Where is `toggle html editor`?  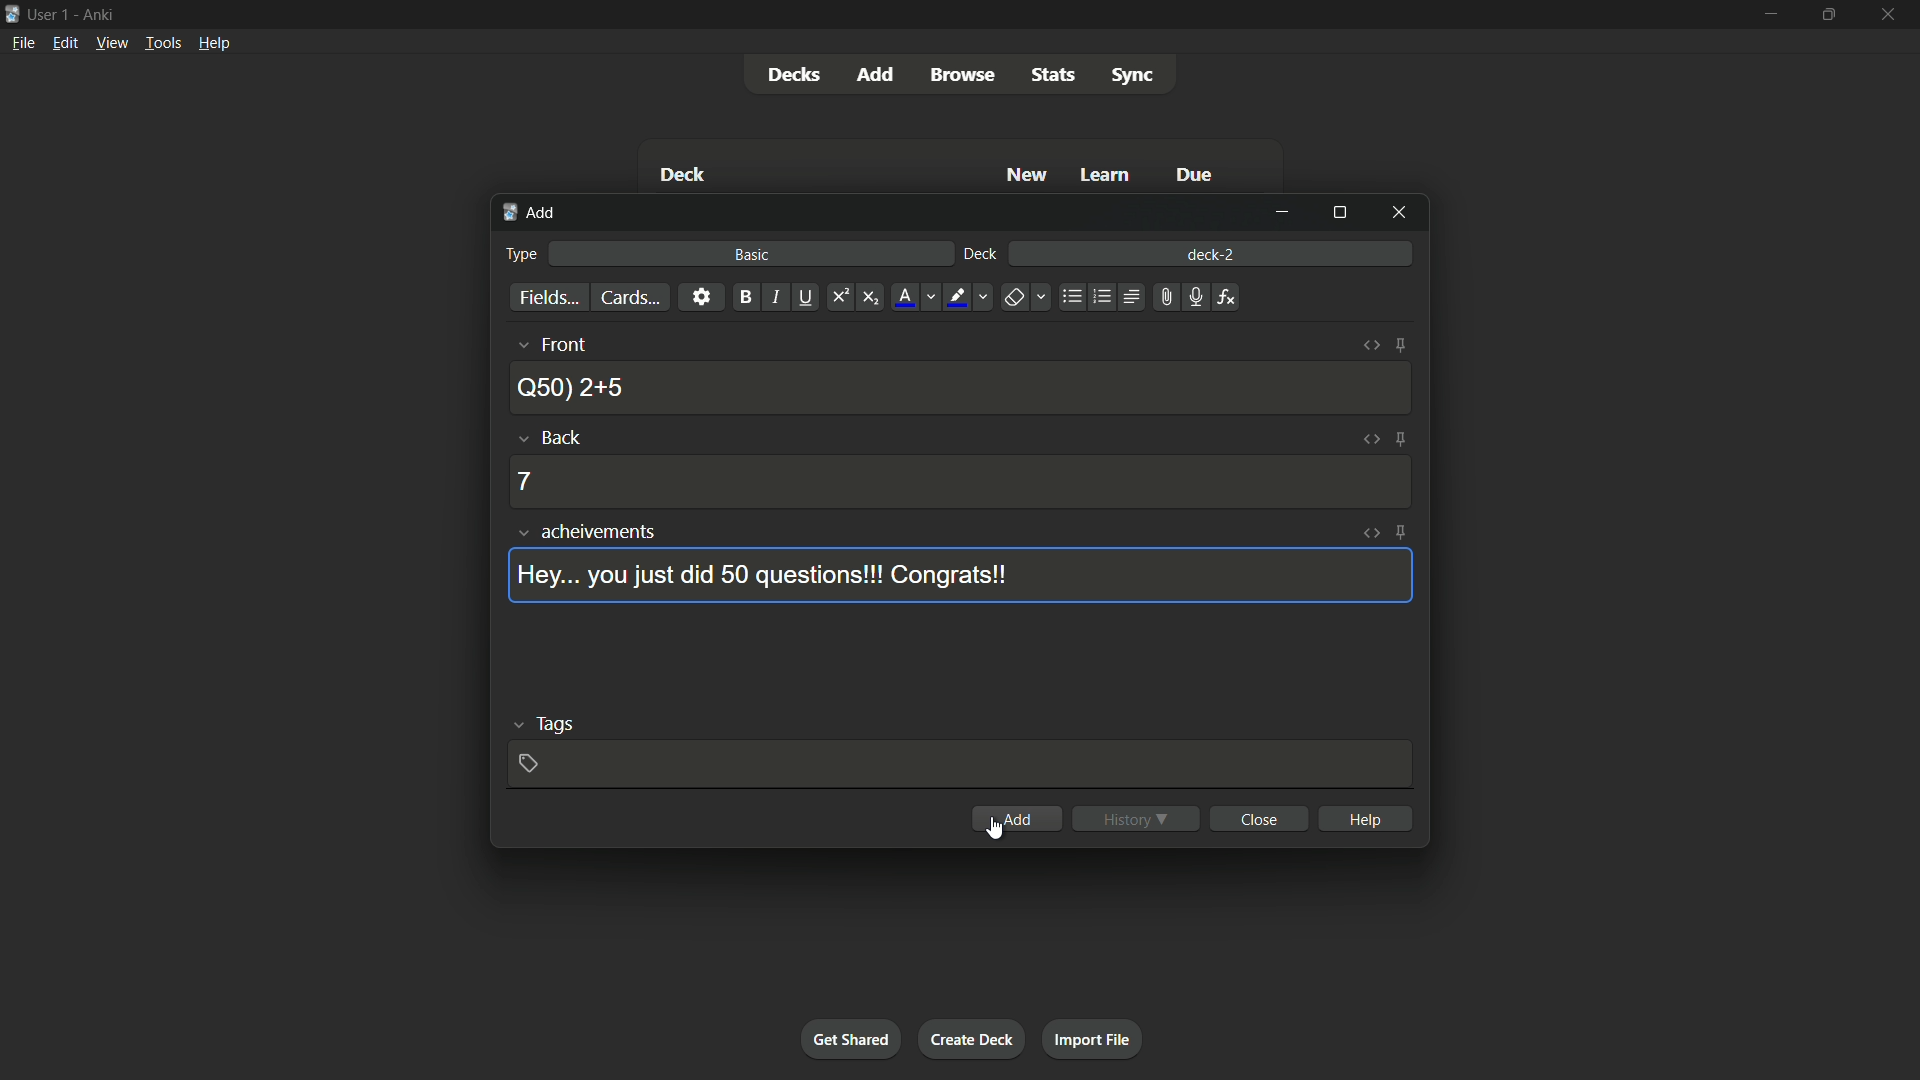
toggle html editor is located at coordinates (1368, 439).